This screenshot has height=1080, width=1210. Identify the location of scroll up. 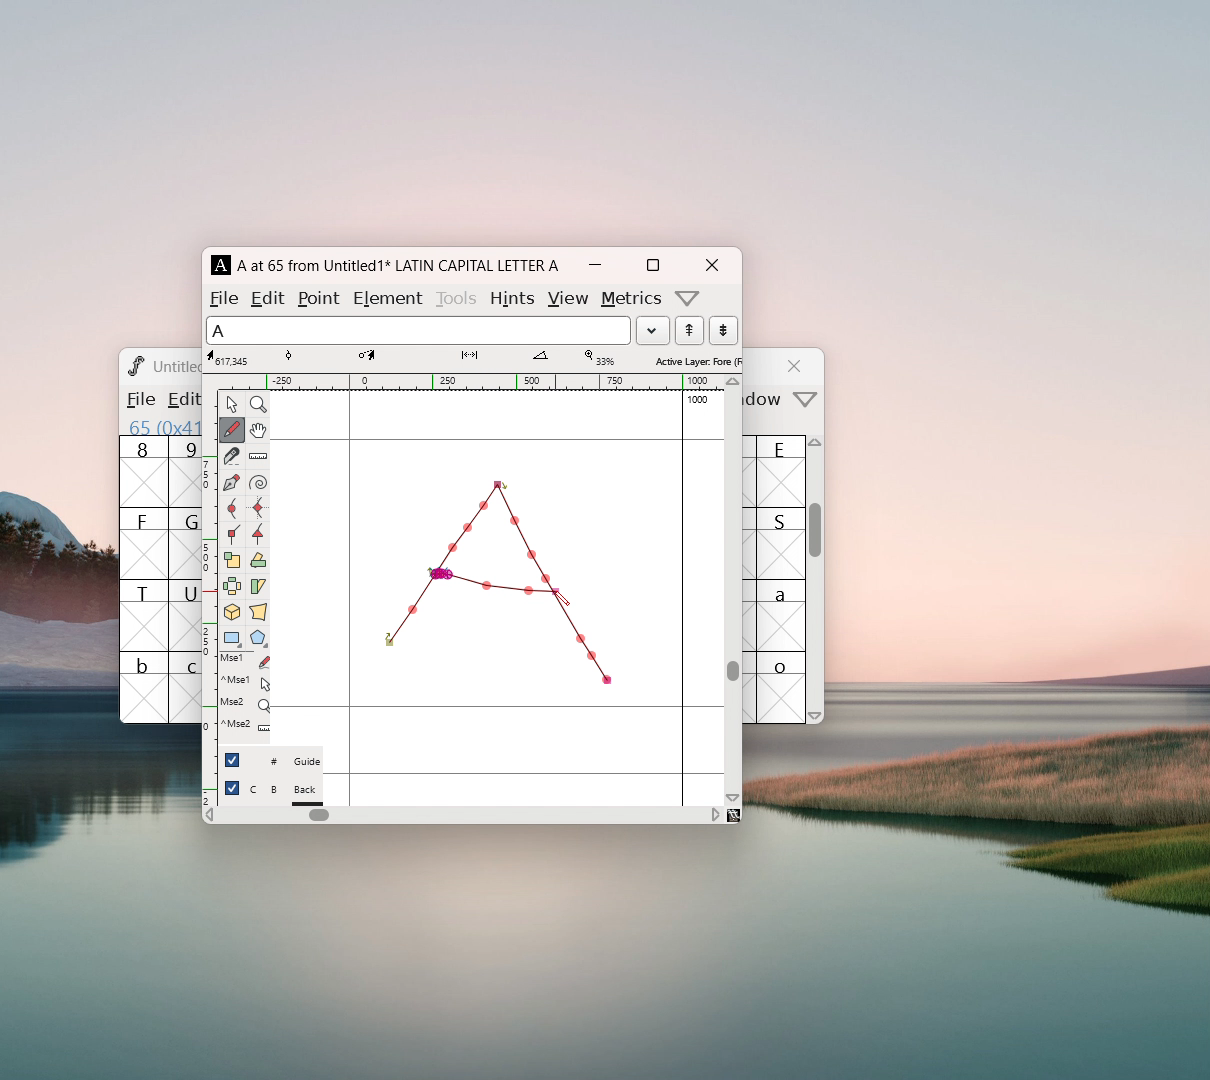
(817, 447).